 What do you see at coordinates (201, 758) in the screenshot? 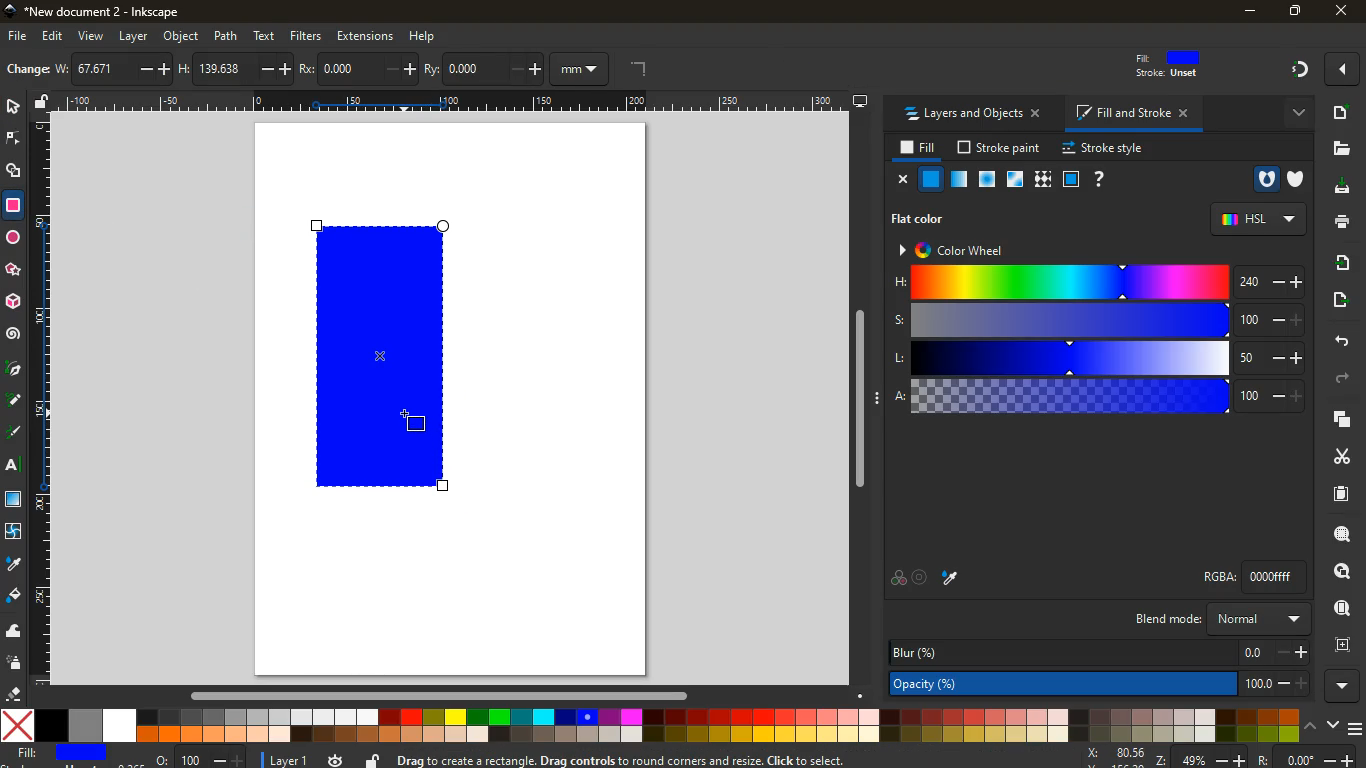
I see `o` at bounding box center [201, 758].